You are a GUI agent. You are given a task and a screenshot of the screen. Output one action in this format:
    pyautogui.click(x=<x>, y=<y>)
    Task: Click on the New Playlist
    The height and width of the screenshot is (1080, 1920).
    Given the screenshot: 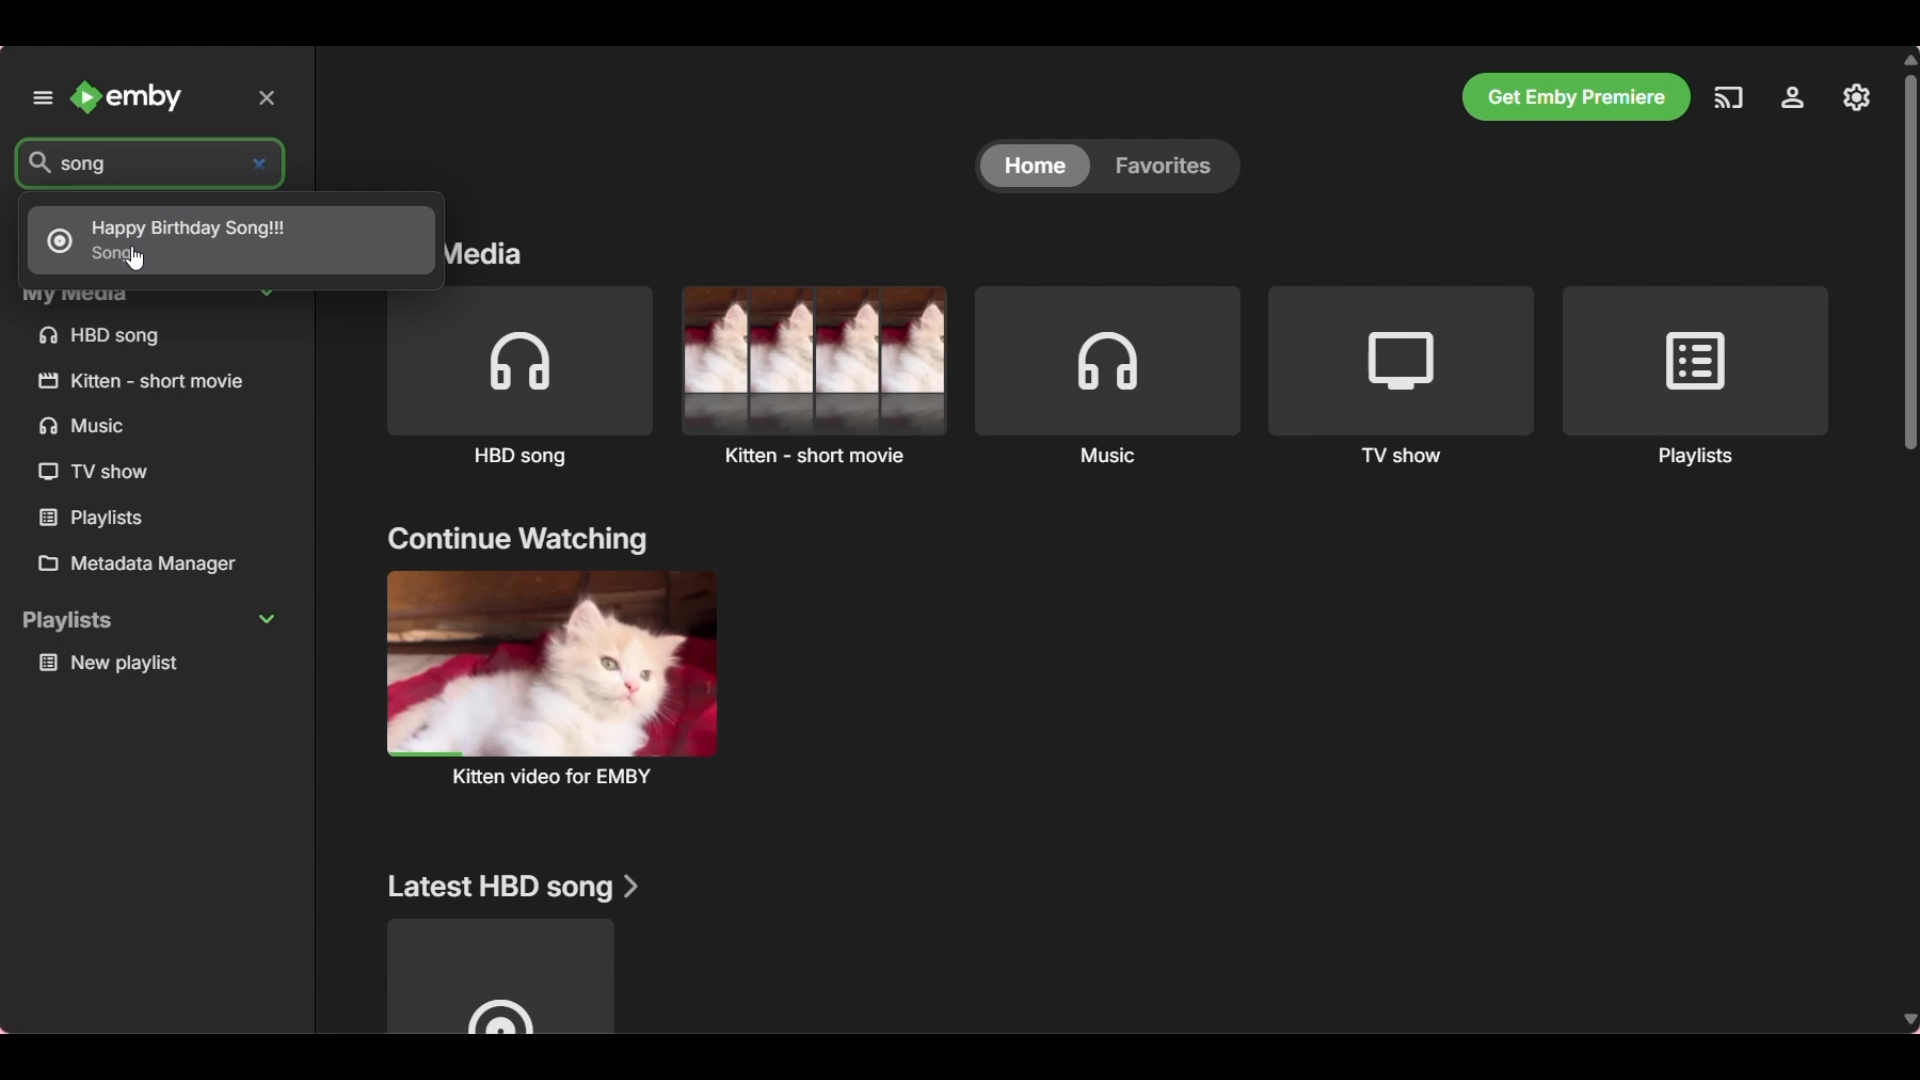 What is the action you would take?
    pyautogui.click(x=156, y=664)
    